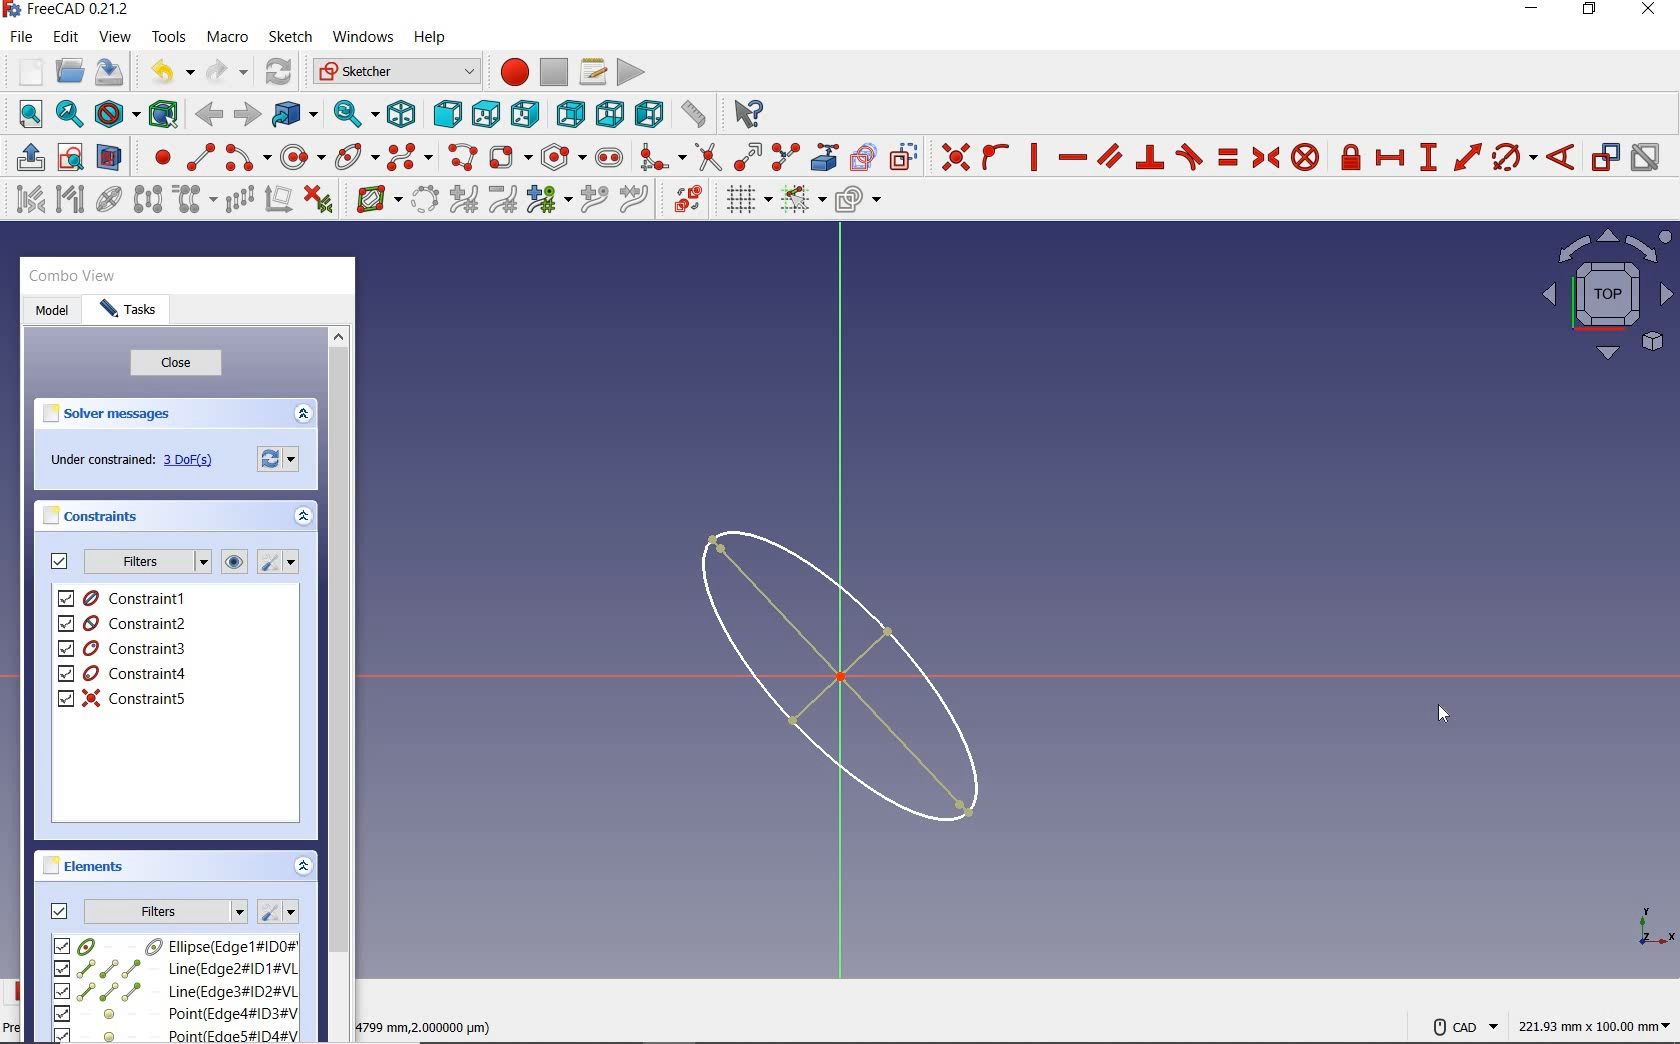 The width and height of the screenshot is (1680, 1044). I want to click on under constrained, so click(137, 461).